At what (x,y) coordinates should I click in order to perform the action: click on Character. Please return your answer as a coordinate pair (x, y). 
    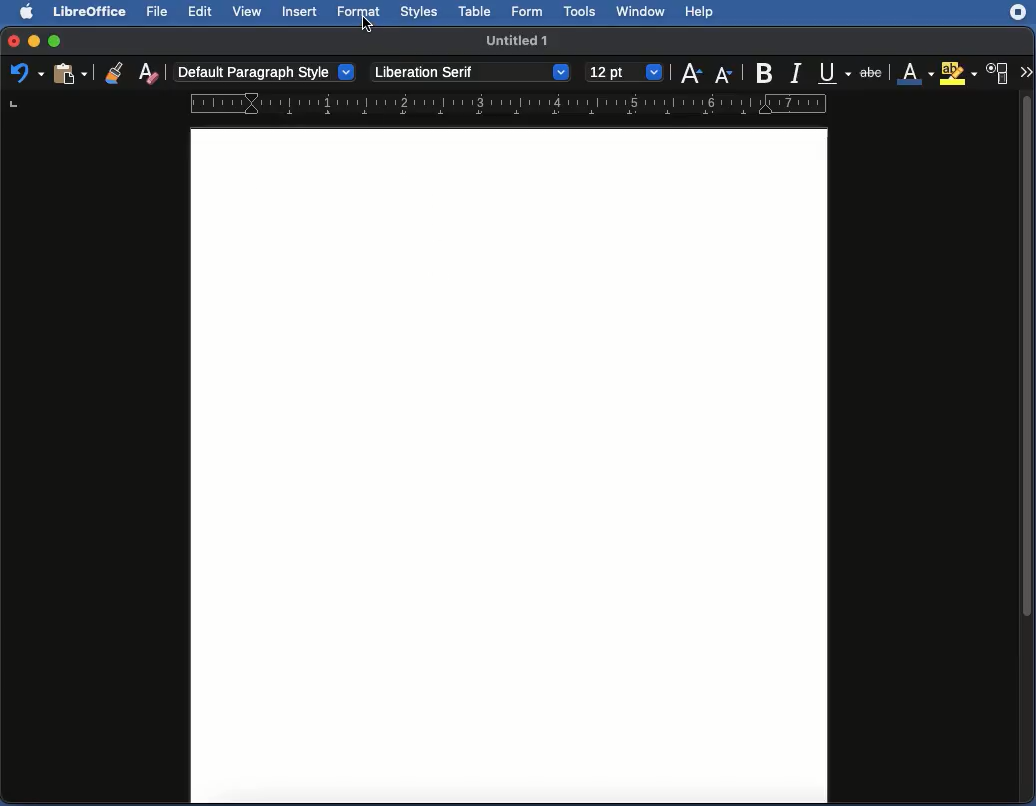
    Looking at the image, I should click on (1000, 73).